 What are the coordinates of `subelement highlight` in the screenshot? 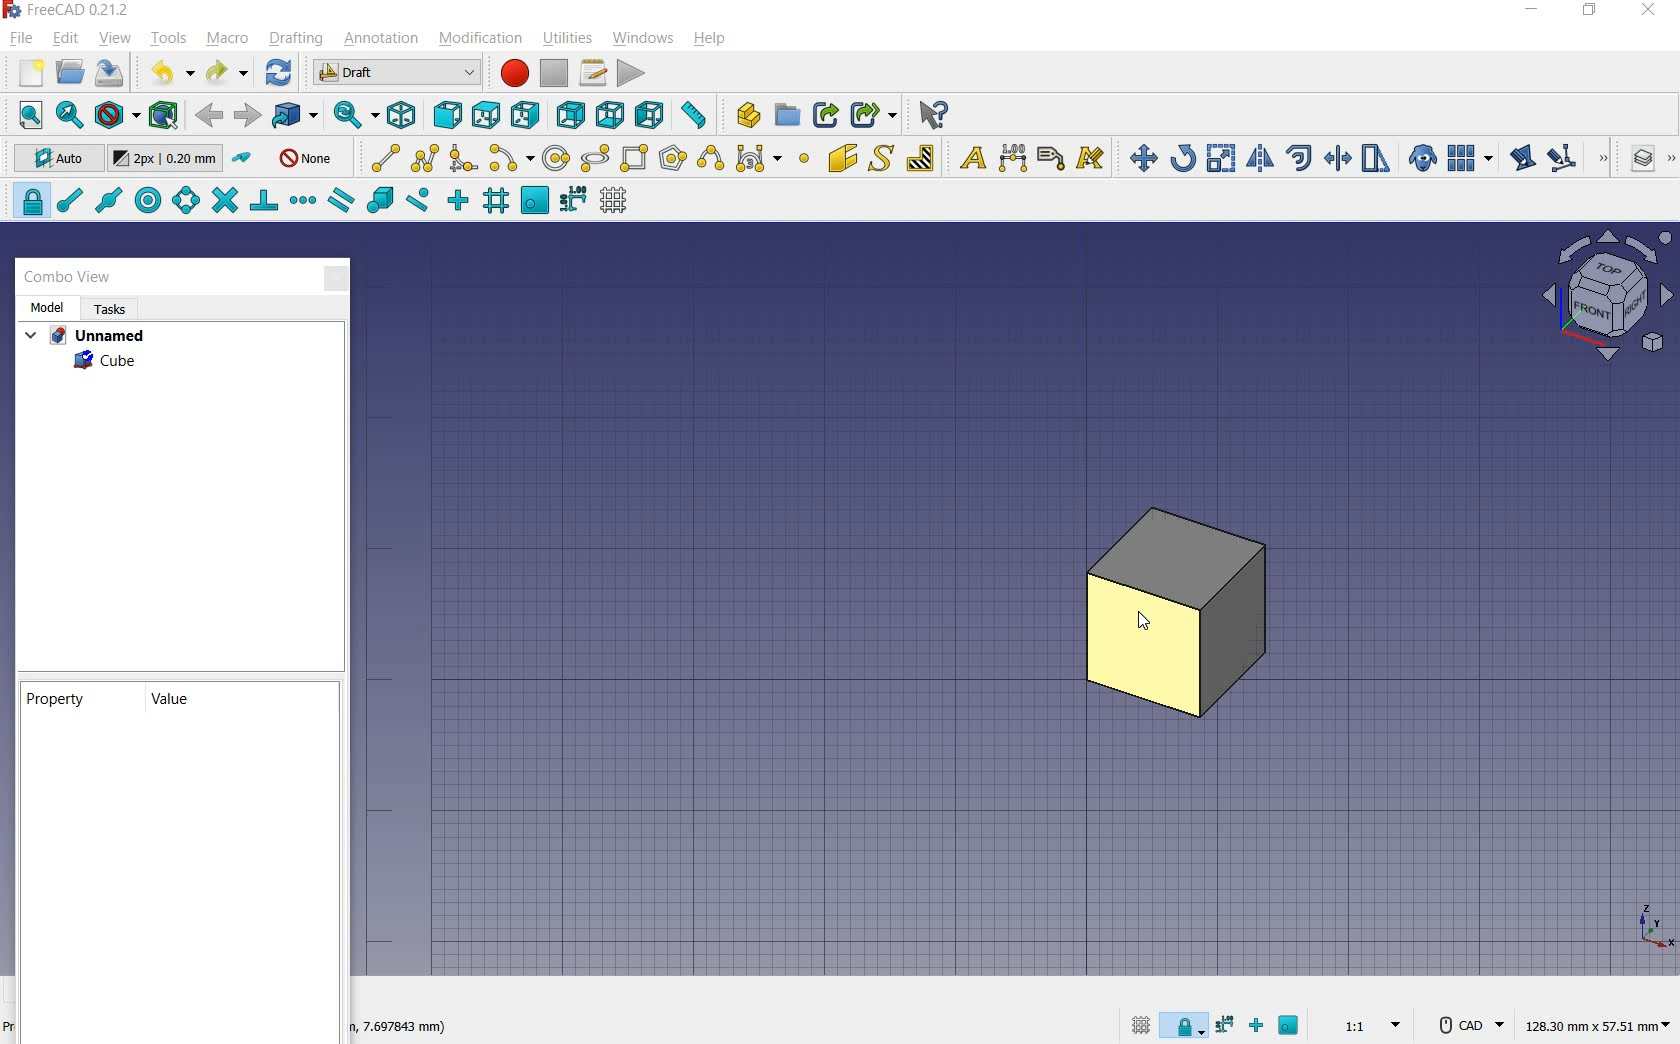 It's located at (1562, 160).